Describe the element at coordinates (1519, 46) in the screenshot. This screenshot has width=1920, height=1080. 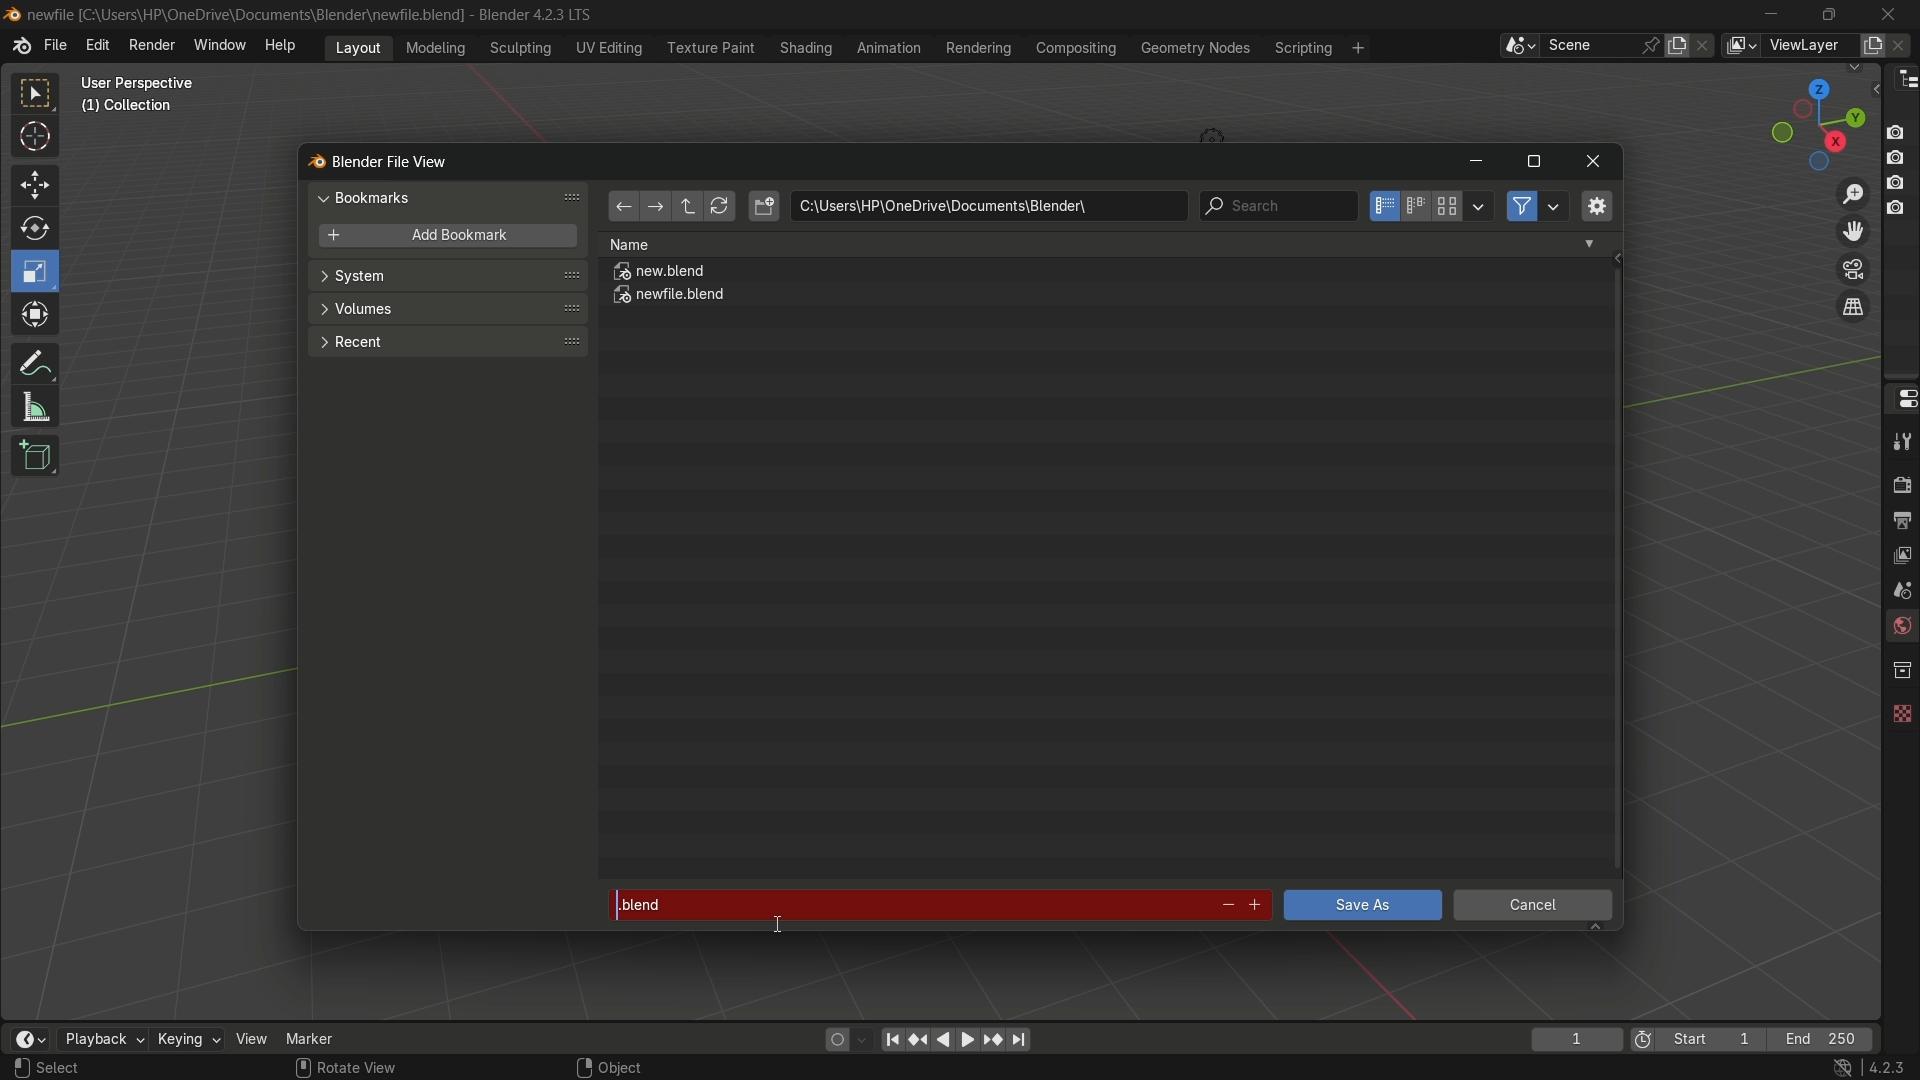
I see `browse scenes` at that location.